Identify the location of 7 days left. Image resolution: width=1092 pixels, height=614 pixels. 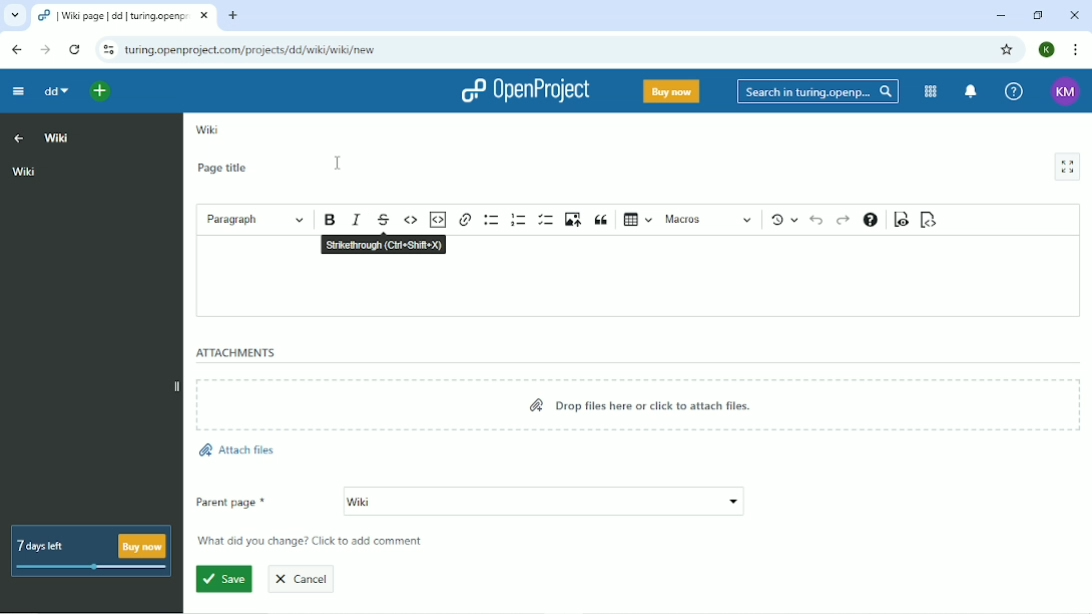
(91, 550).